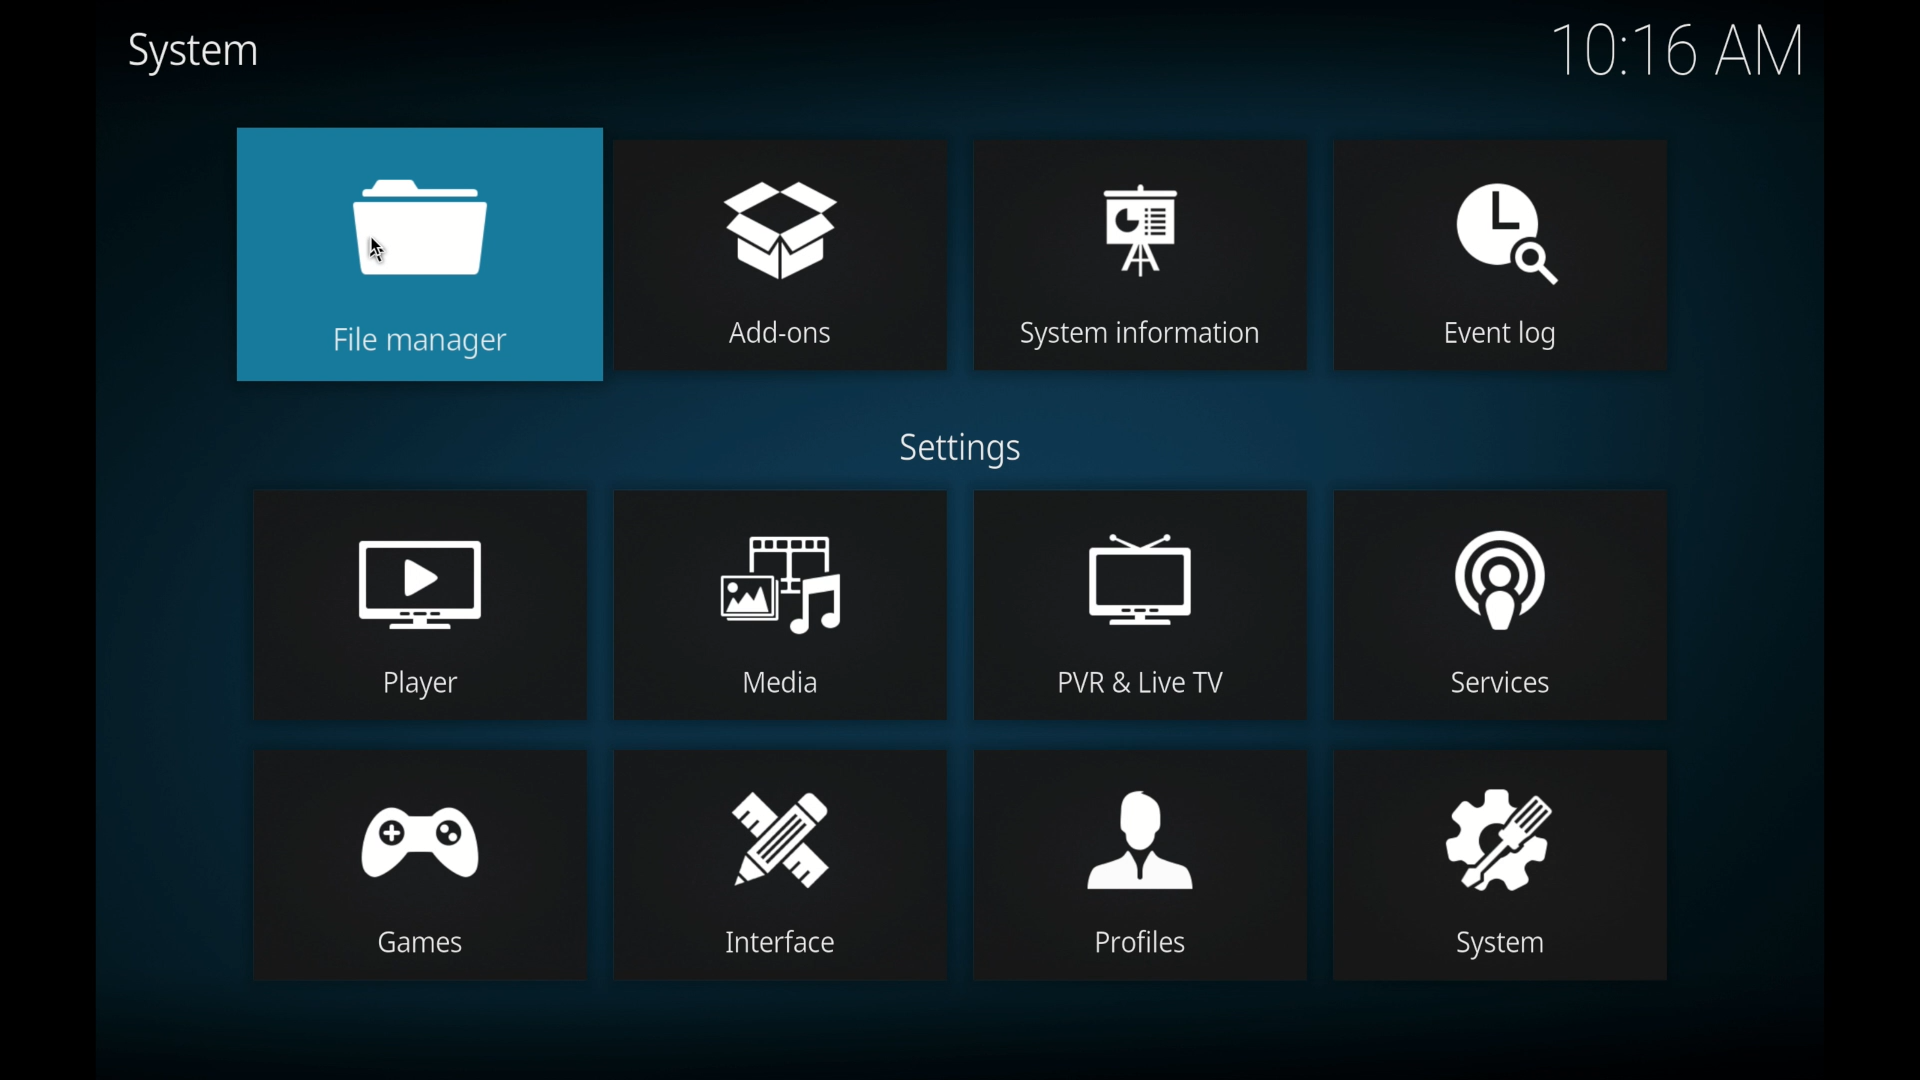 The image size is (1920, 1080). Describe the element at coordinates (1500, 603) in the screenshot. I see `services` at that location.